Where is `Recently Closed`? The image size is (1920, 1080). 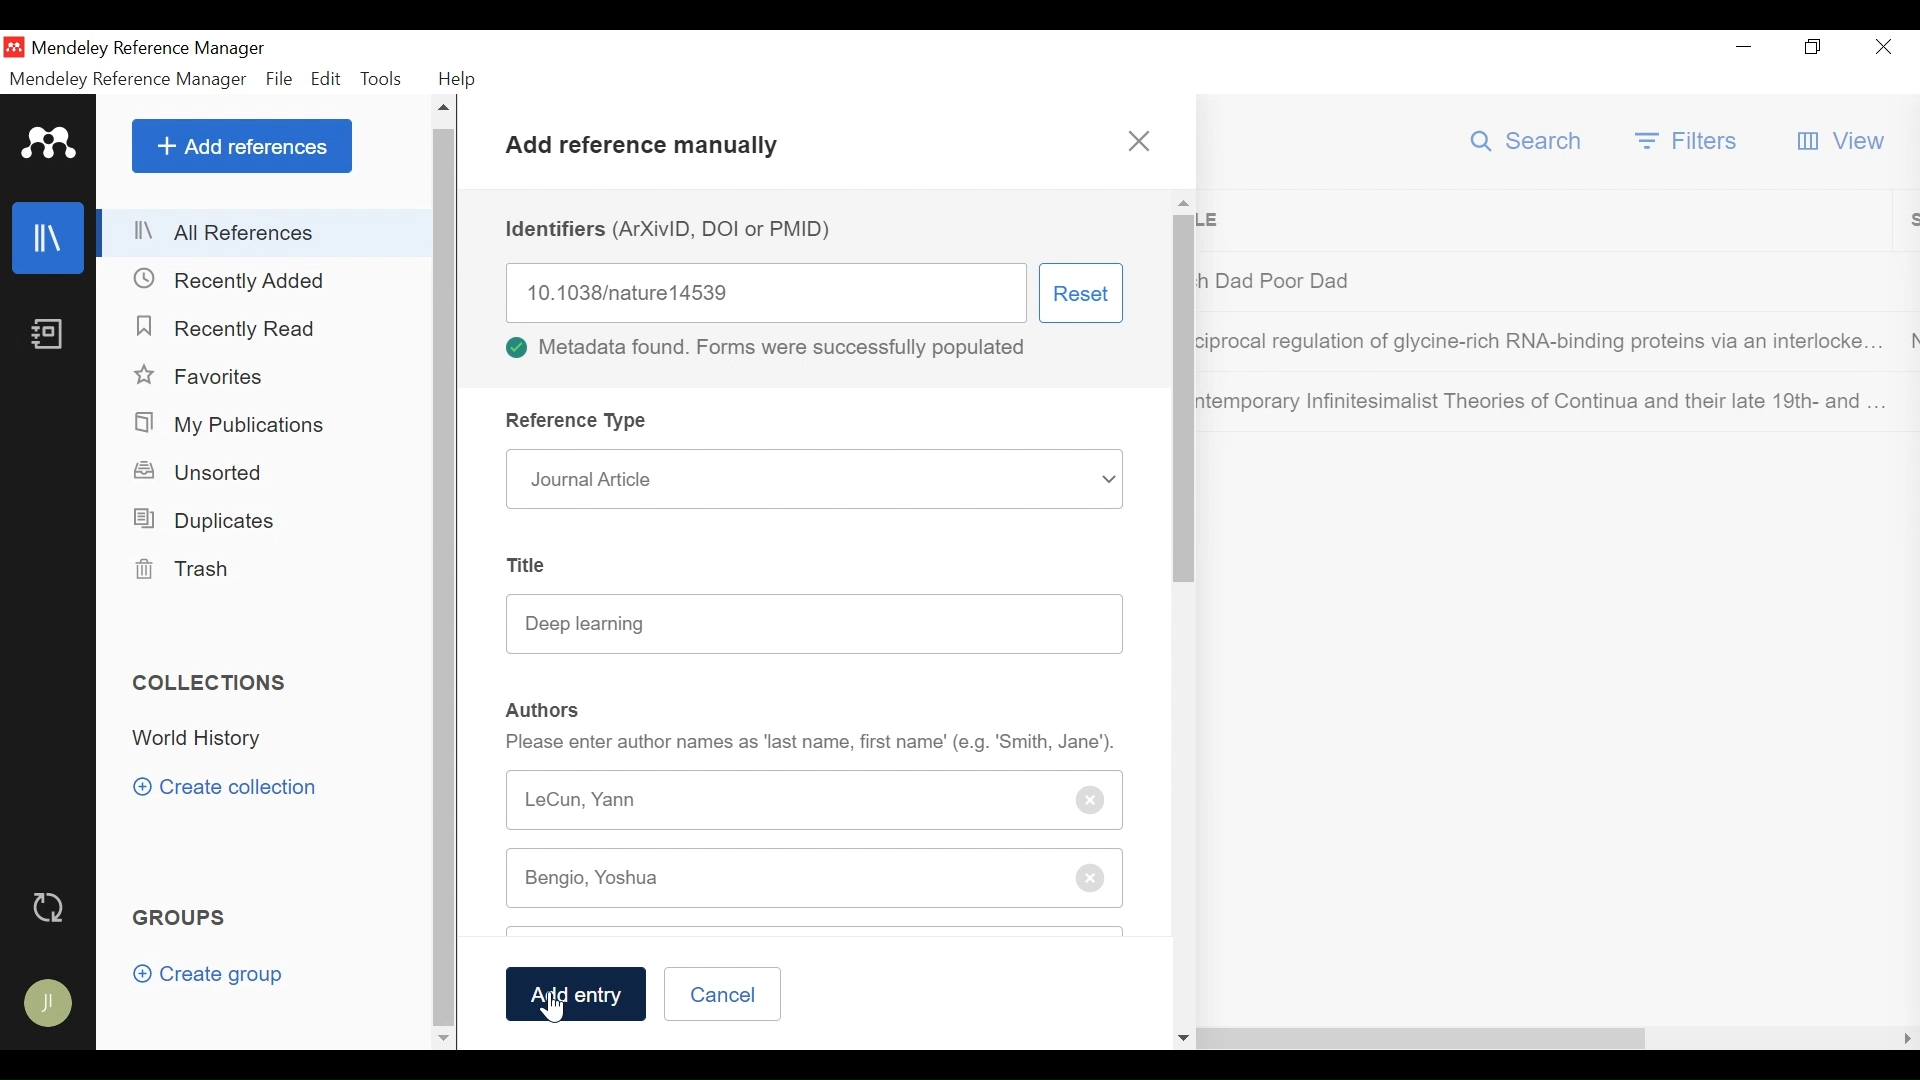
Recently Closed is located at coordinates (231, 281).